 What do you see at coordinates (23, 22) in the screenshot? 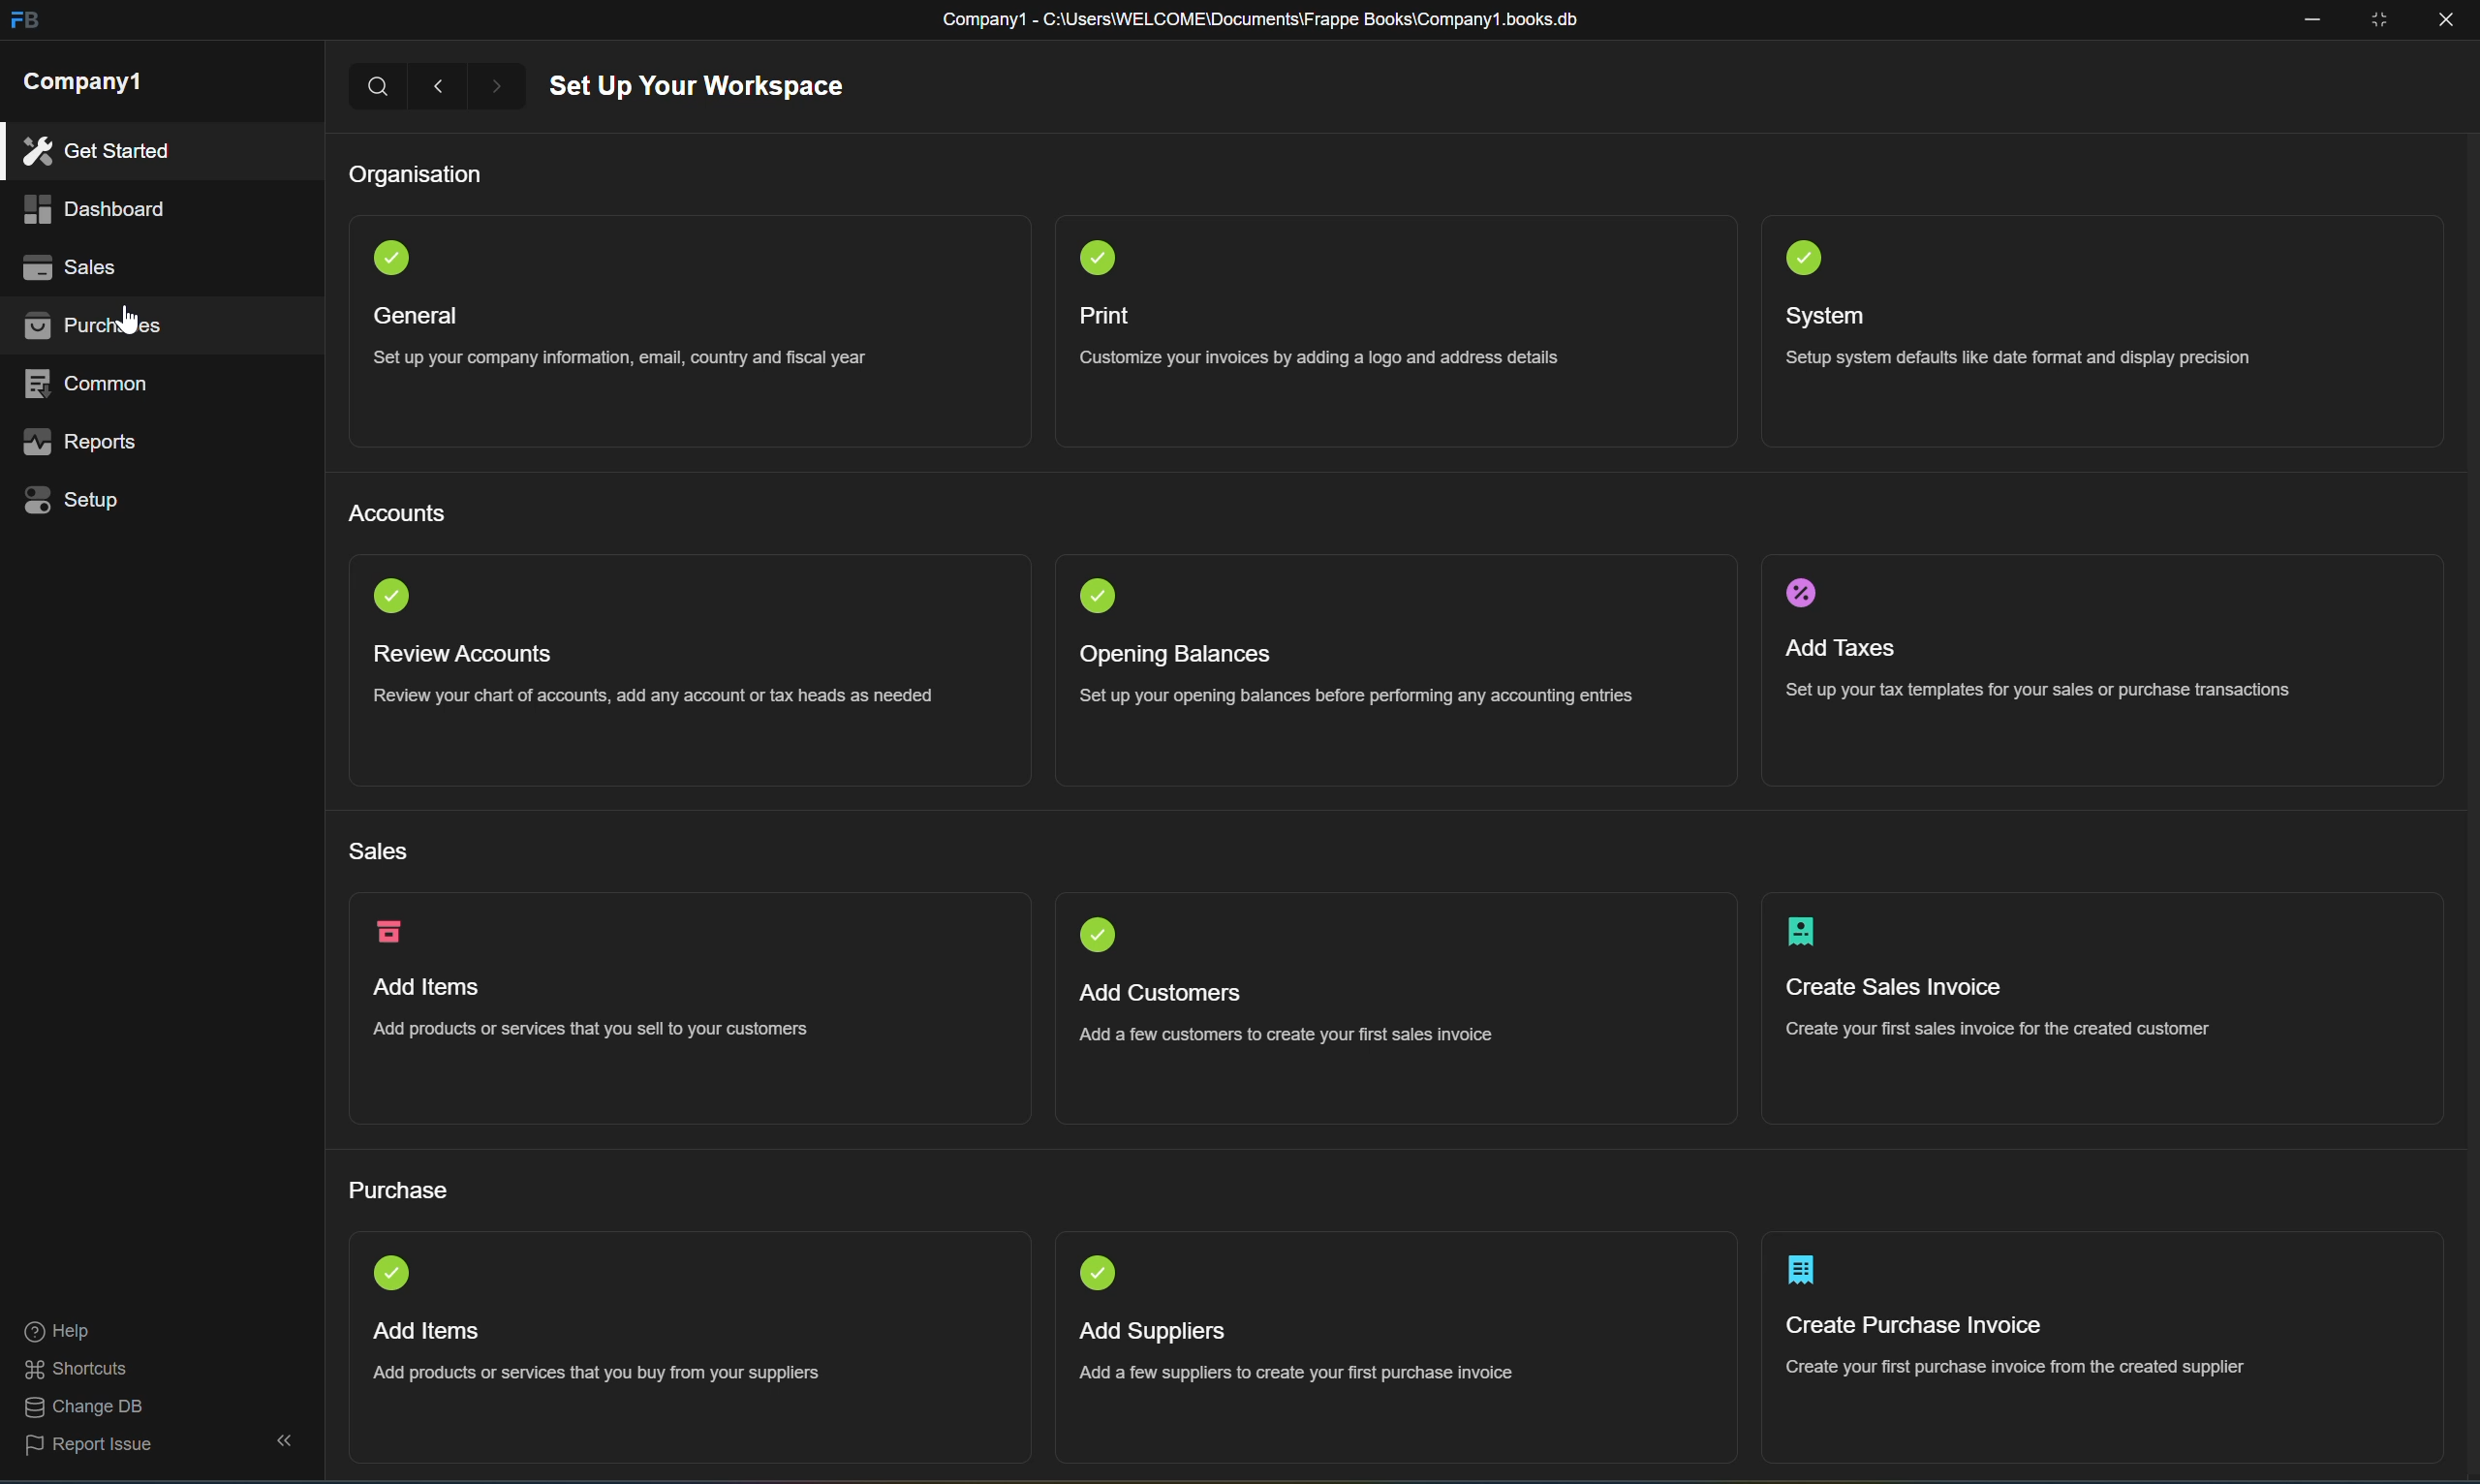
I see `FB` at bounding box center [23, 22].